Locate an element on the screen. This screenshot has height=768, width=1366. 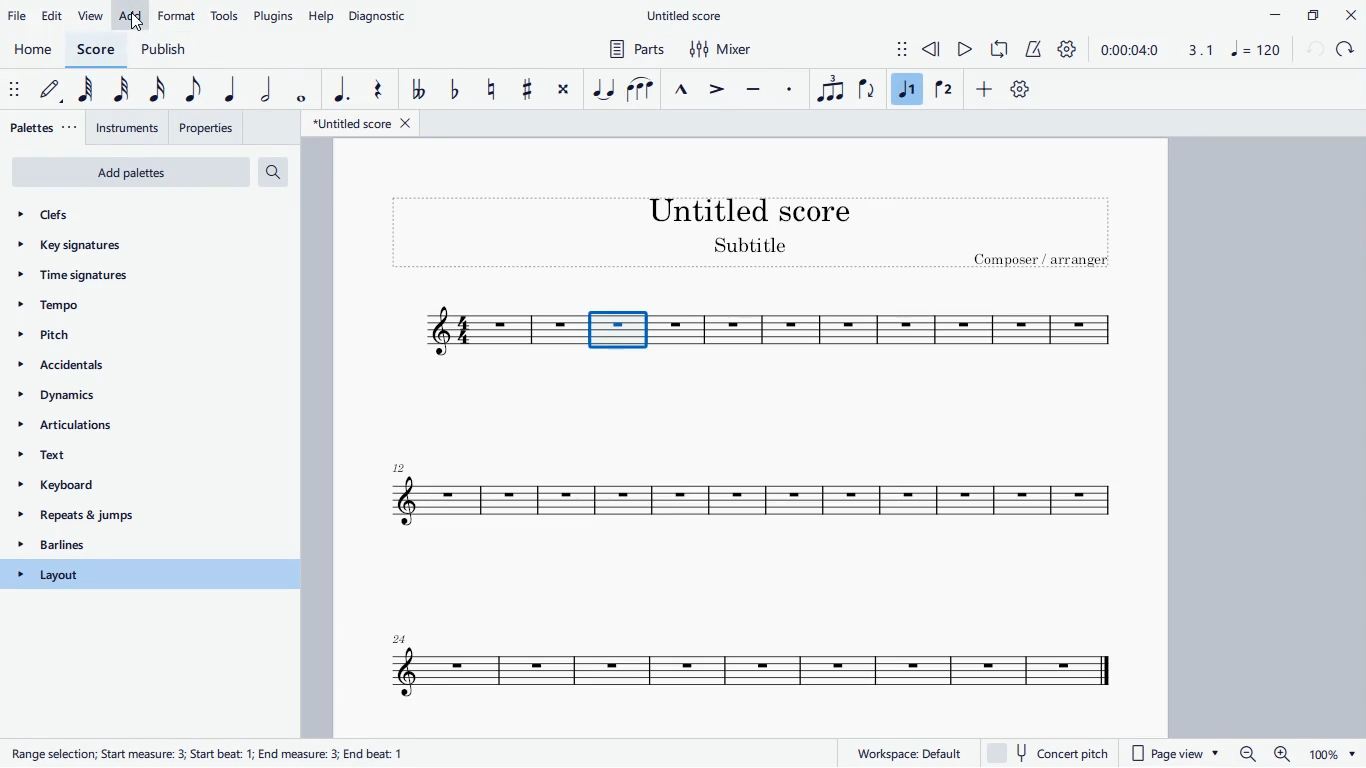
search is located at coordinates (281, 173).